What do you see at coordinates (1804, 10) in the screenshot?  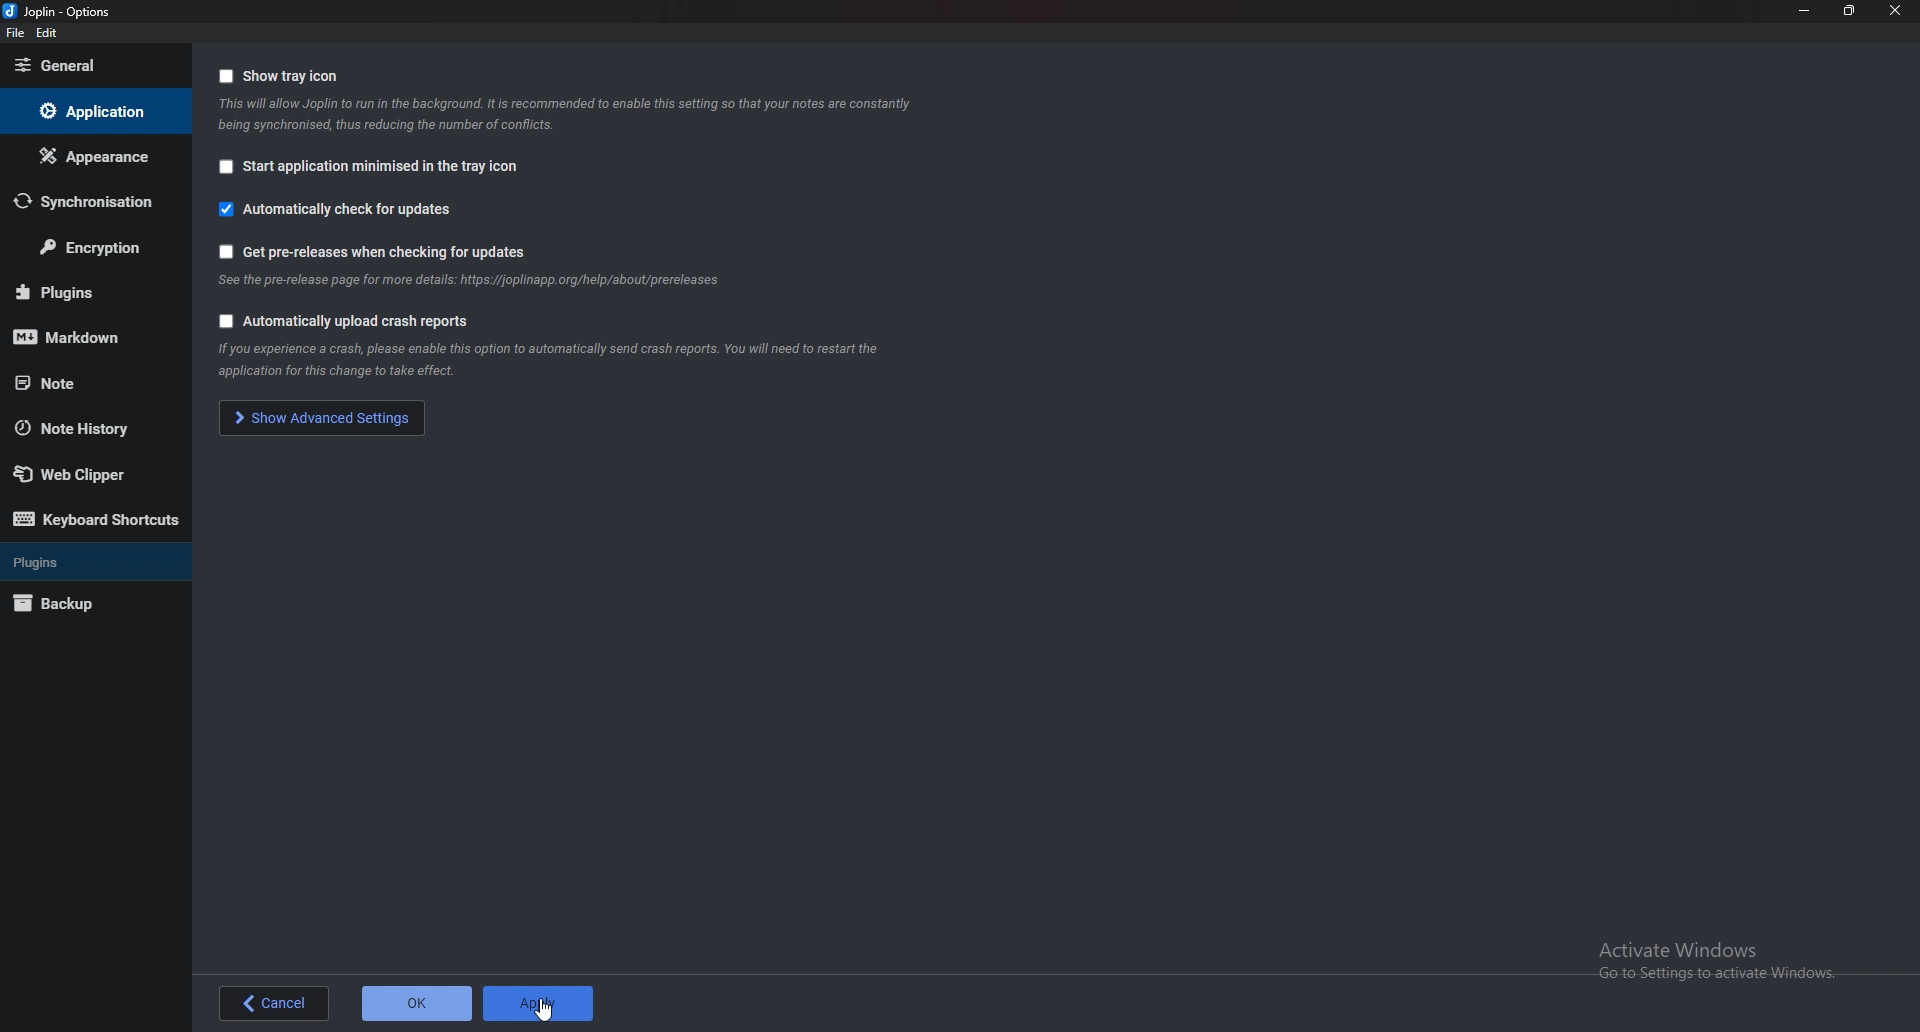 I see `Minimize` at bounding box center [1804, 10].